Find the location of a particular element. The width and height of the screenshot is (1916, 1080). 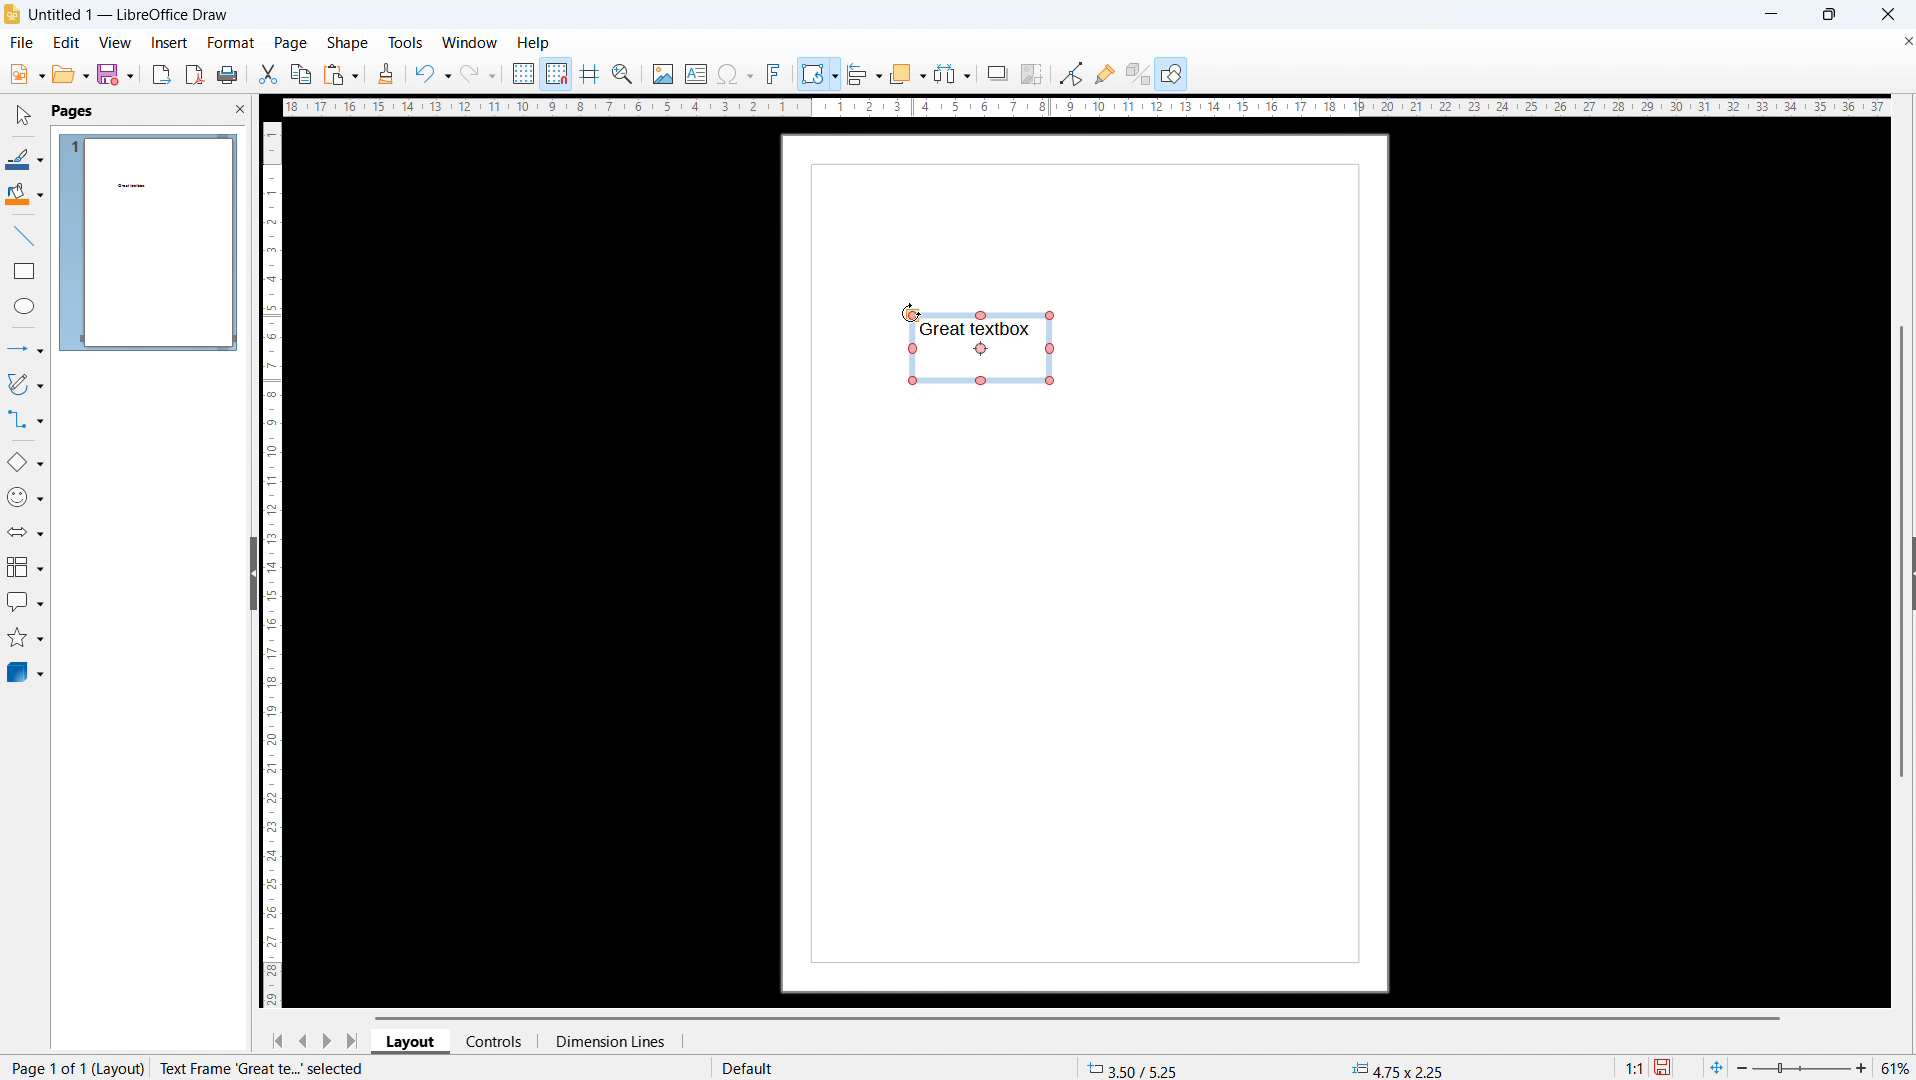

open is located at coordinates (69, 75).